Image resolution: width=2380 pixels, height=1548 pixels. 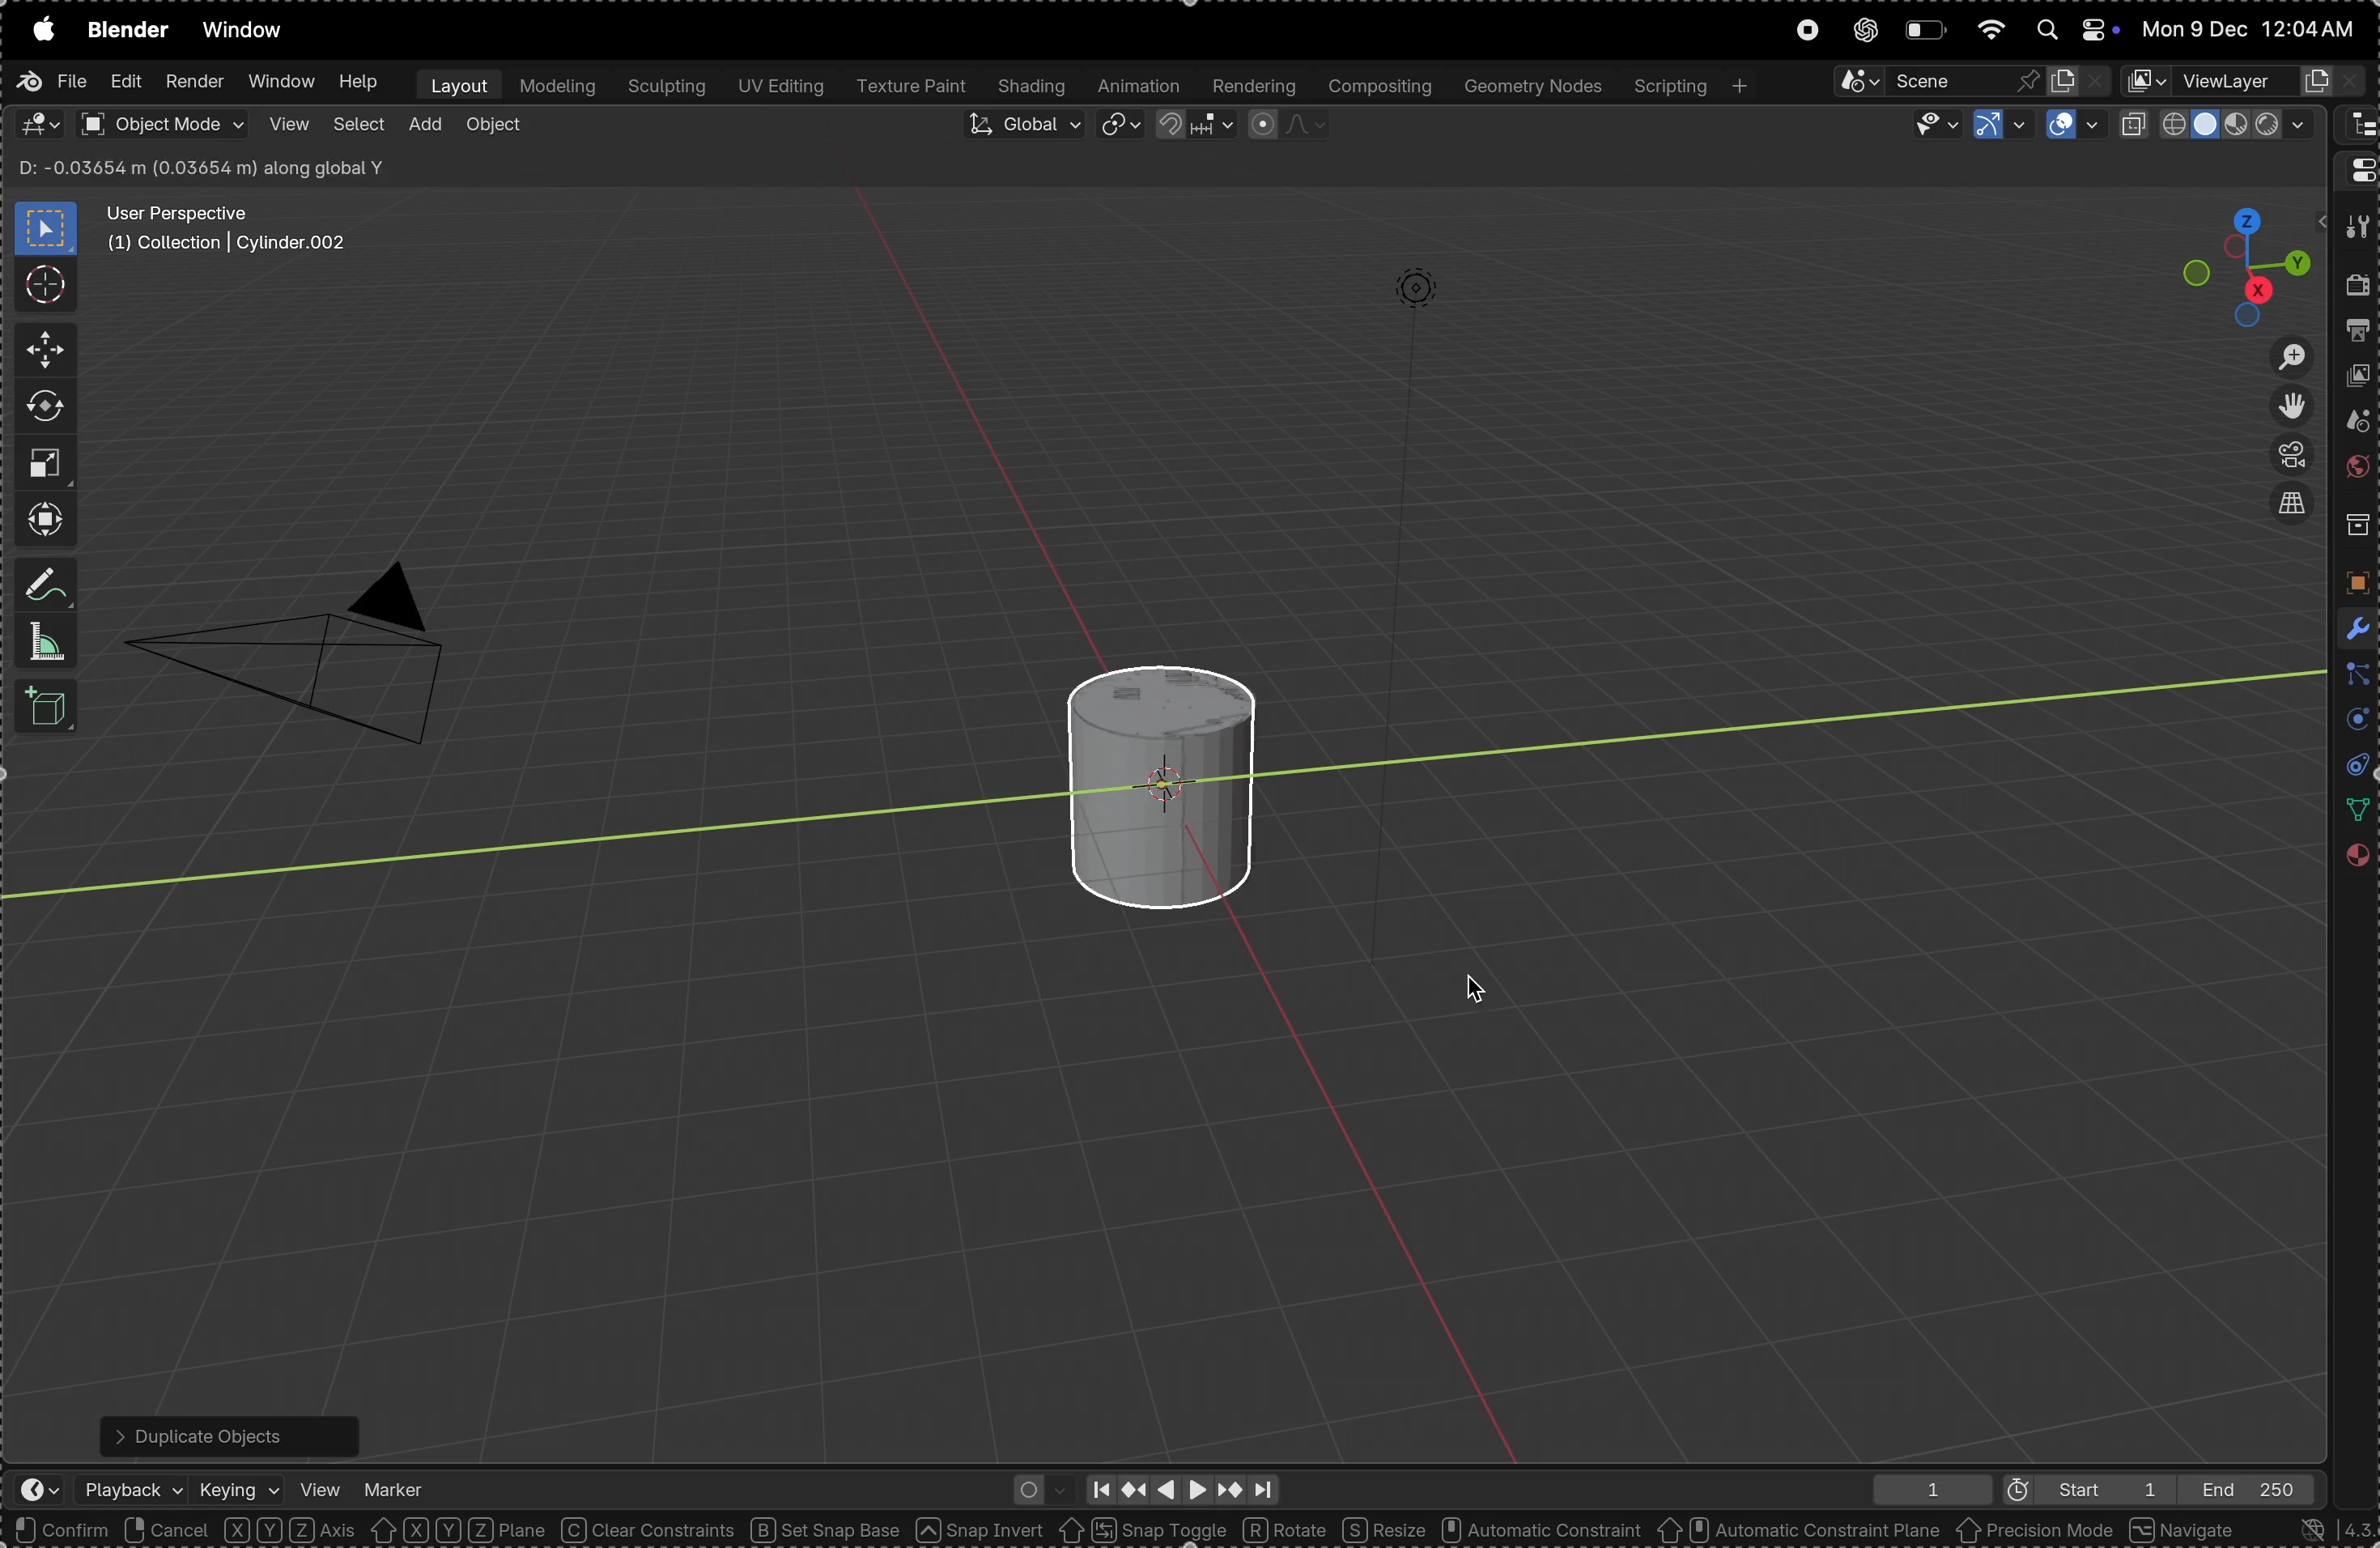 What do you see at coordinates (1479, 991) in the screenshot?
I see `cursor` at bounding box center [1479, 991].